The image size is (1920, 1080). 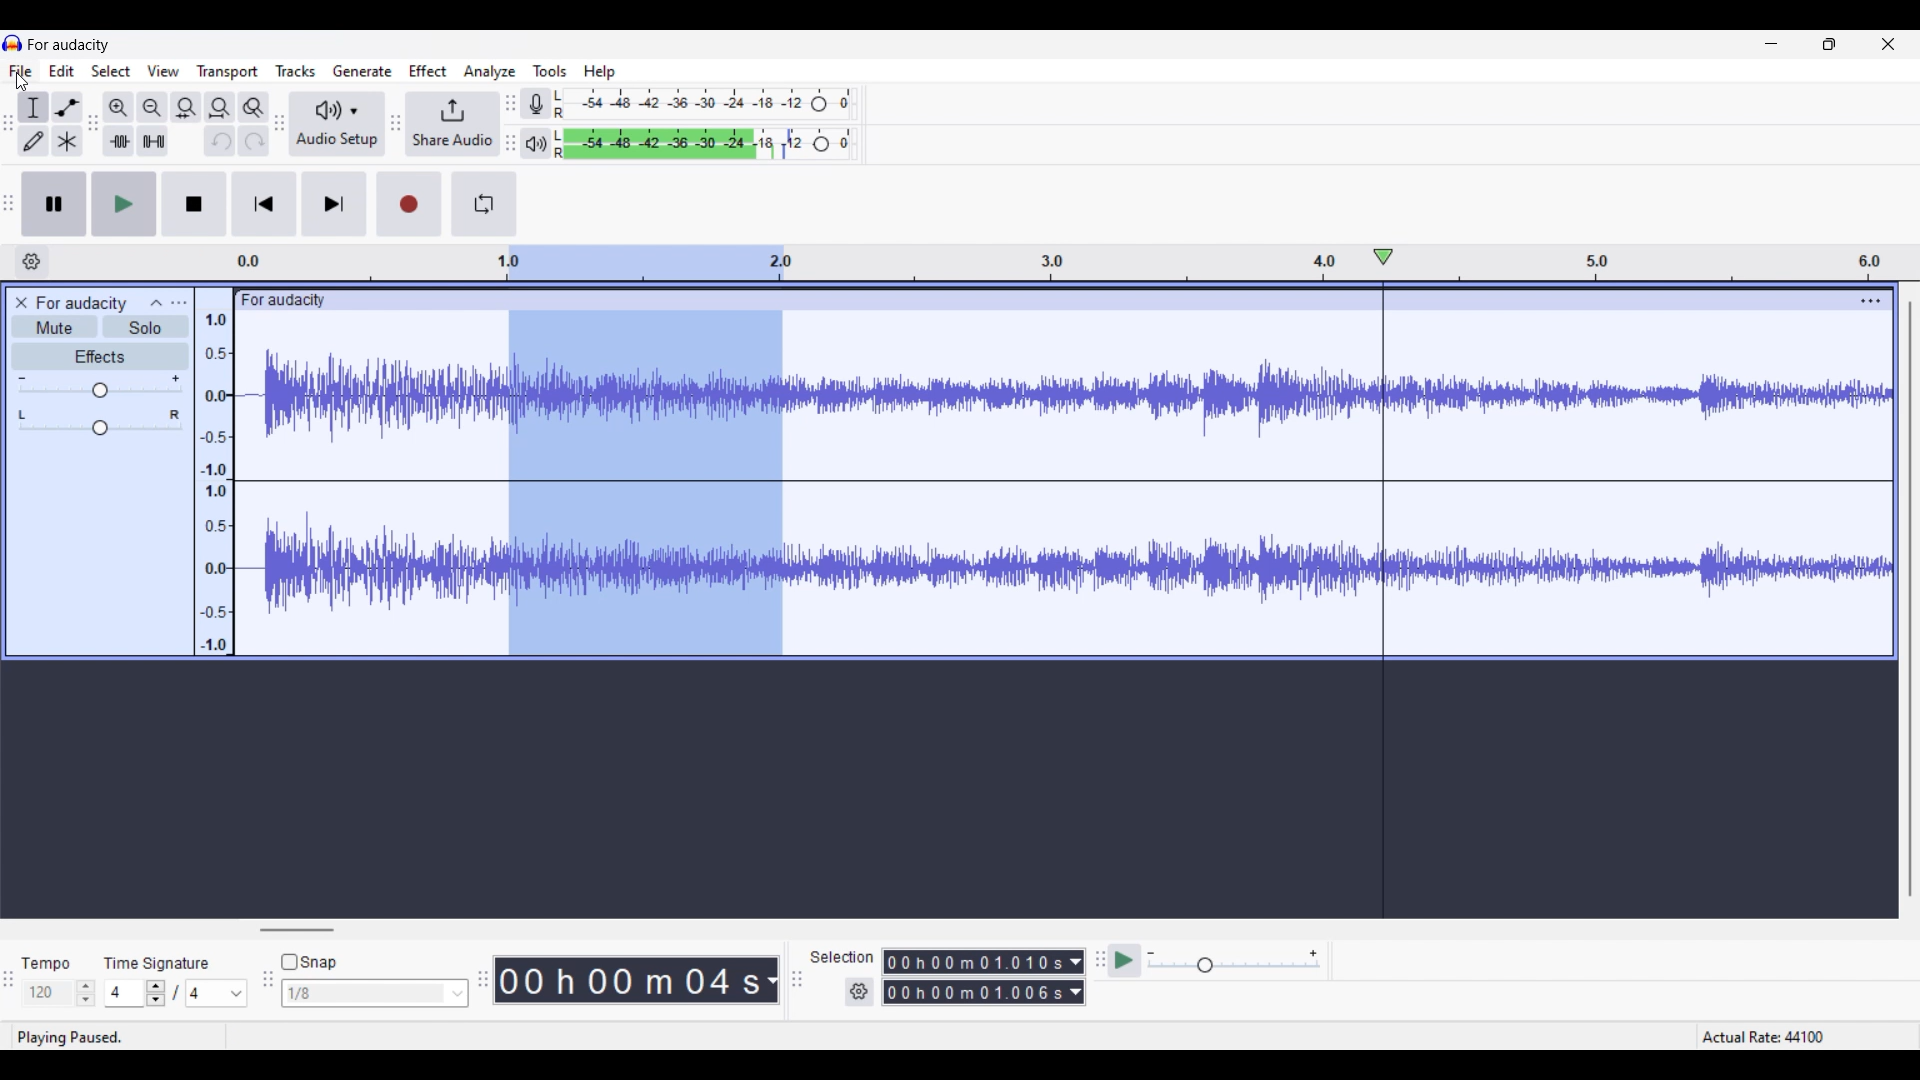 What do you see at coordinates (32, 262) in the screenshot?
I see `Timeline options` at bounding box center [32, 262].